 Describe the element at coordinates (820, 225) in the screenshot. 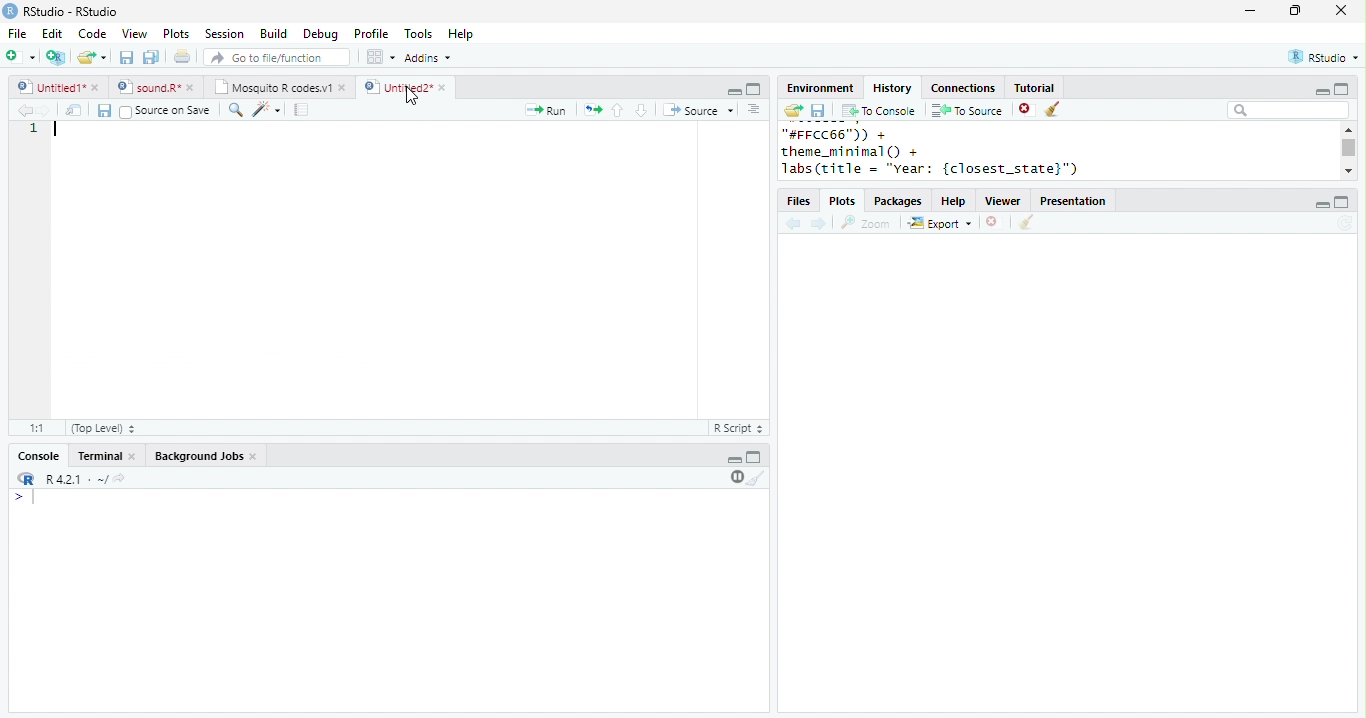

I see `forward` at that location.